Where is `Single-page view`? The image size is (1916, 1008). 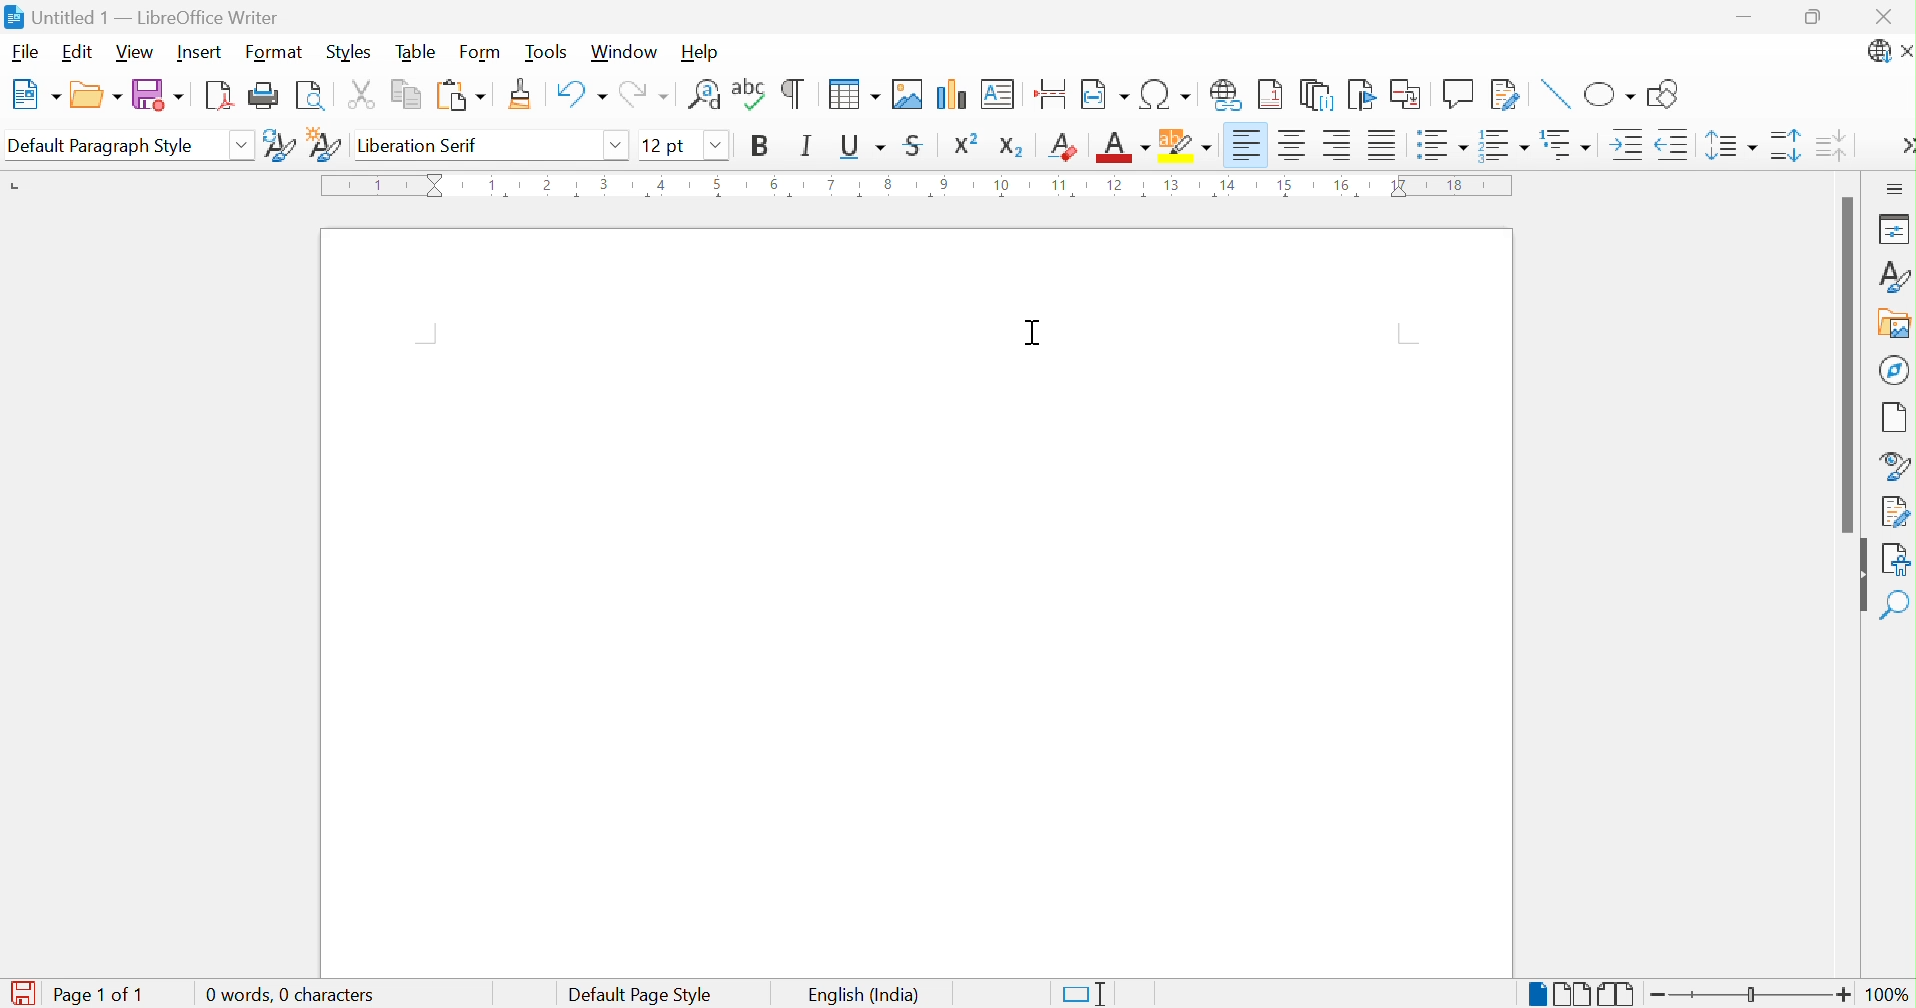
Single-page view is located at coordinates (1538, 995).